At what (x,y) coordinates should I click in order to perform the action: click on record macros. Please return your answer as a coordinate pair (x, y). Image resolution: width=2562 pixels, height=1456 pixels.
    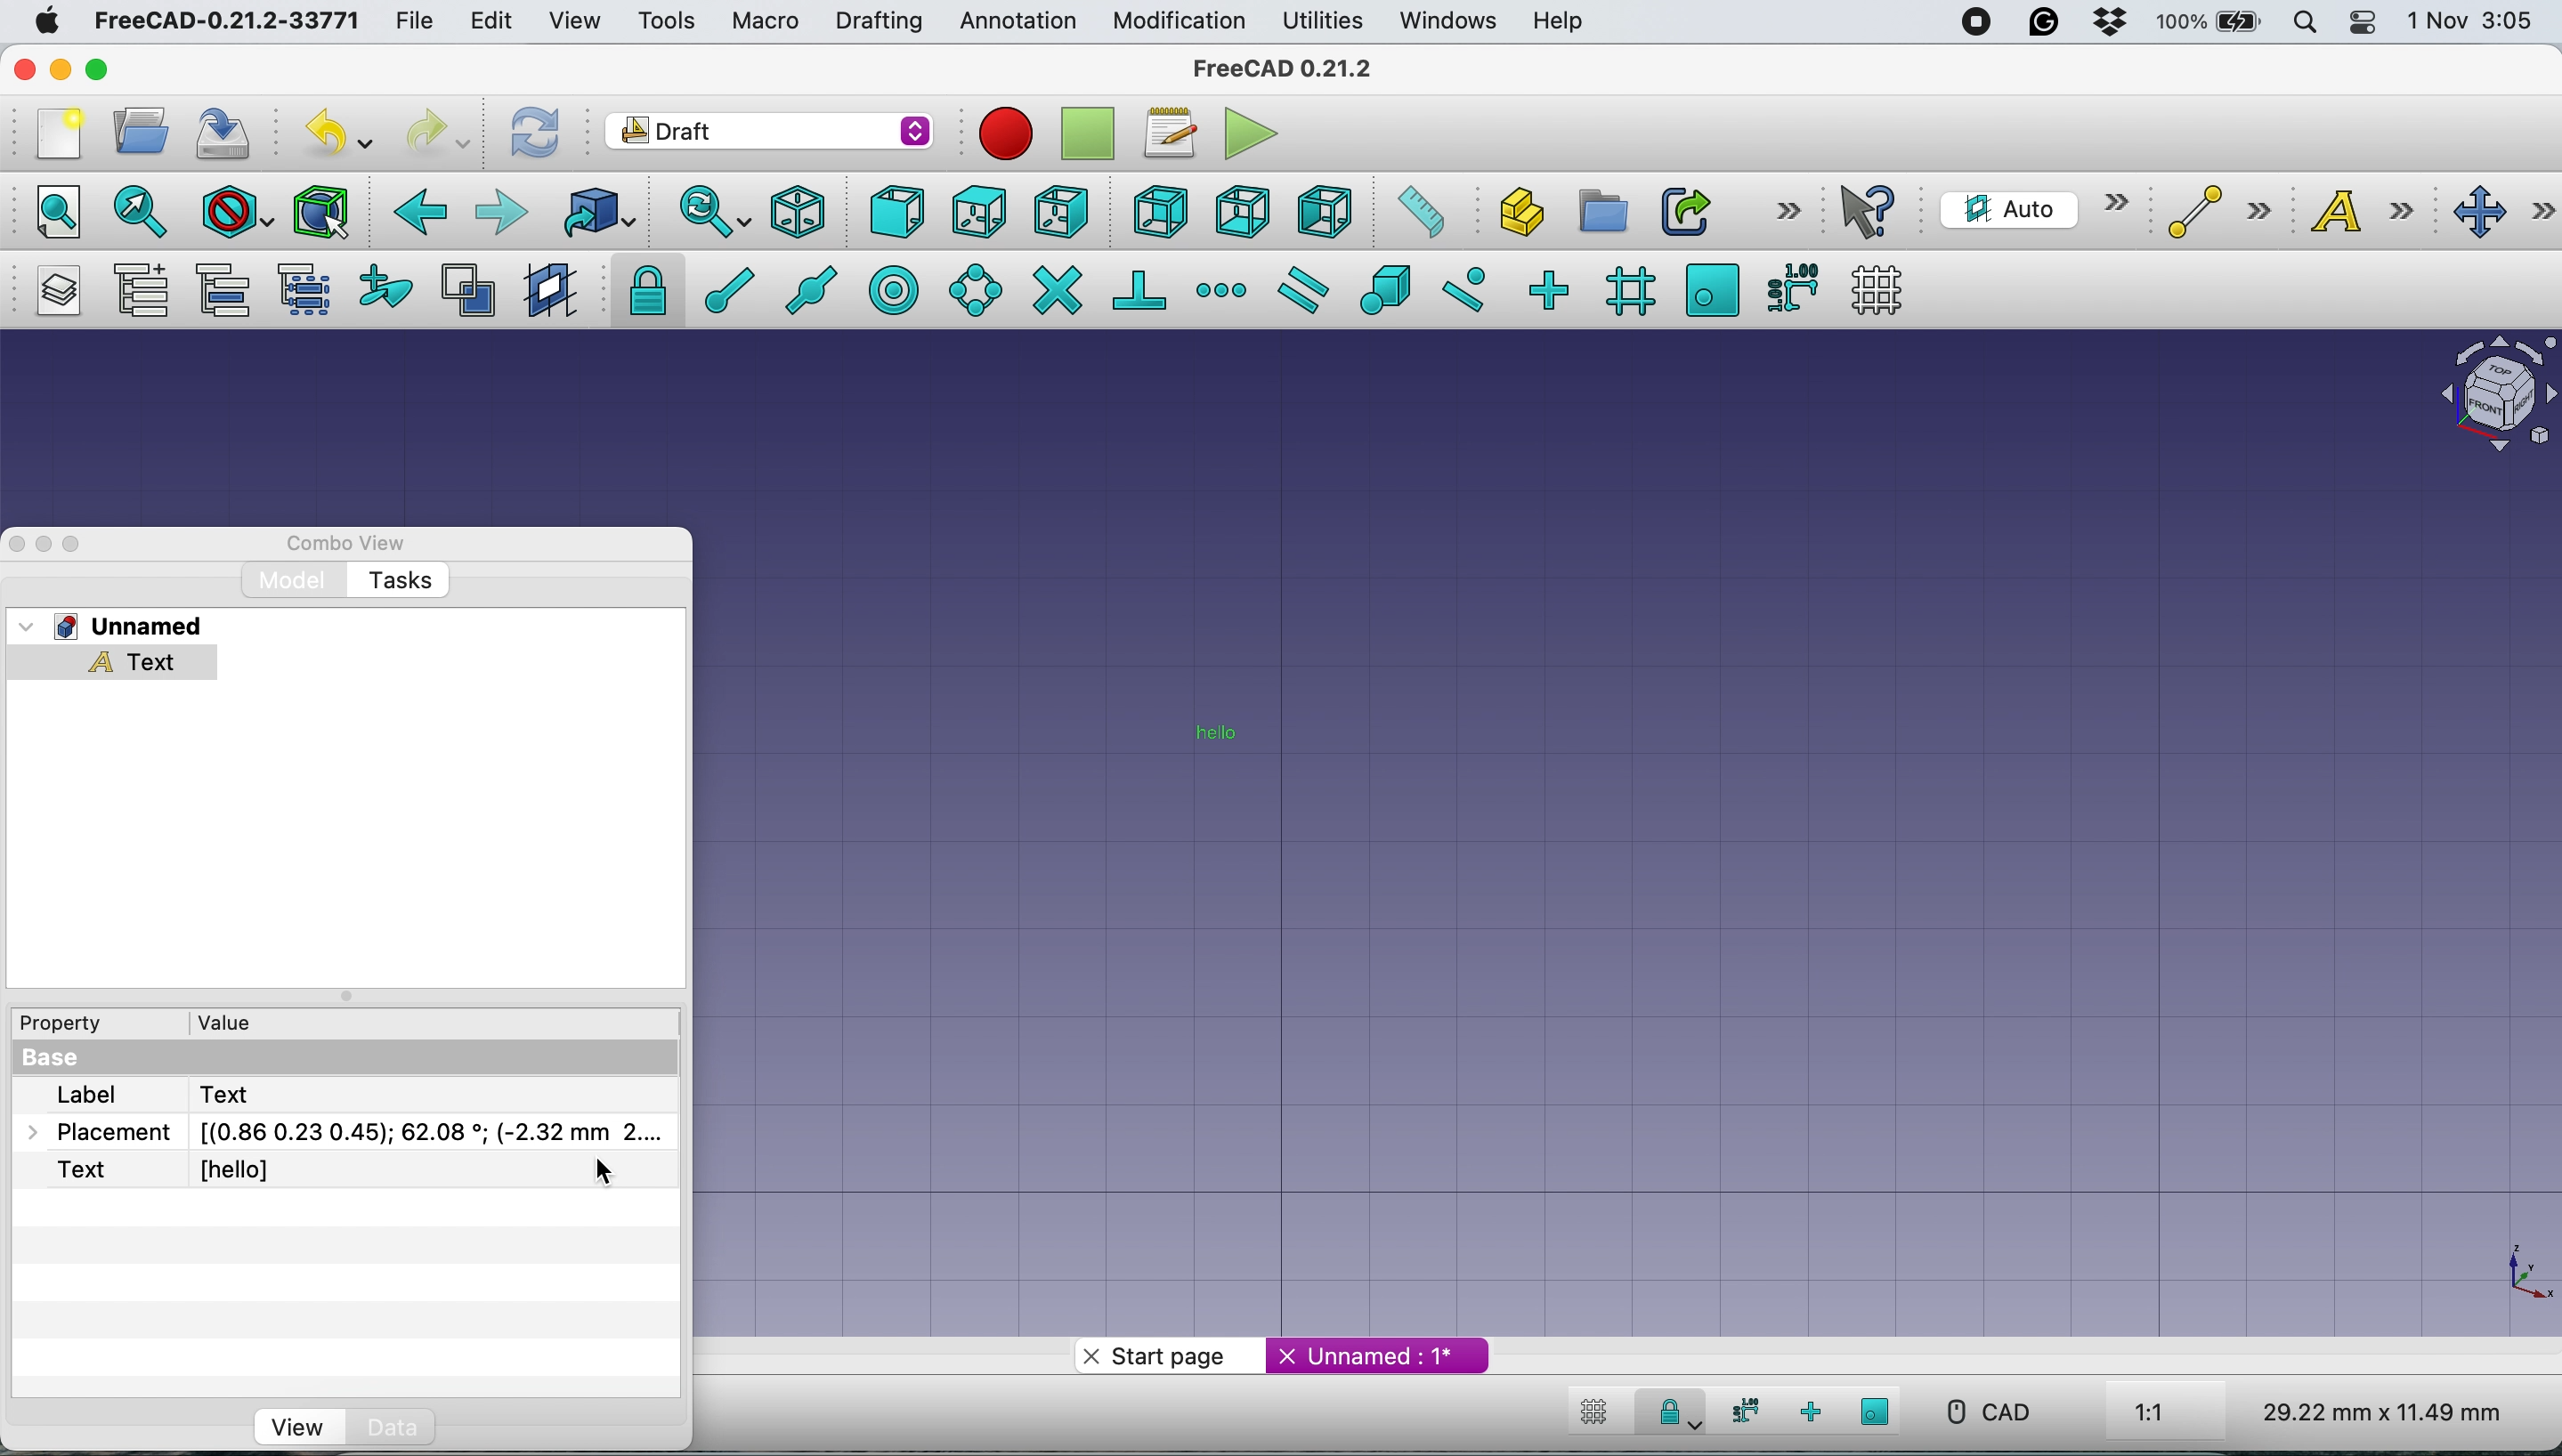
    Looking at the image, I should click on (1000, 133).